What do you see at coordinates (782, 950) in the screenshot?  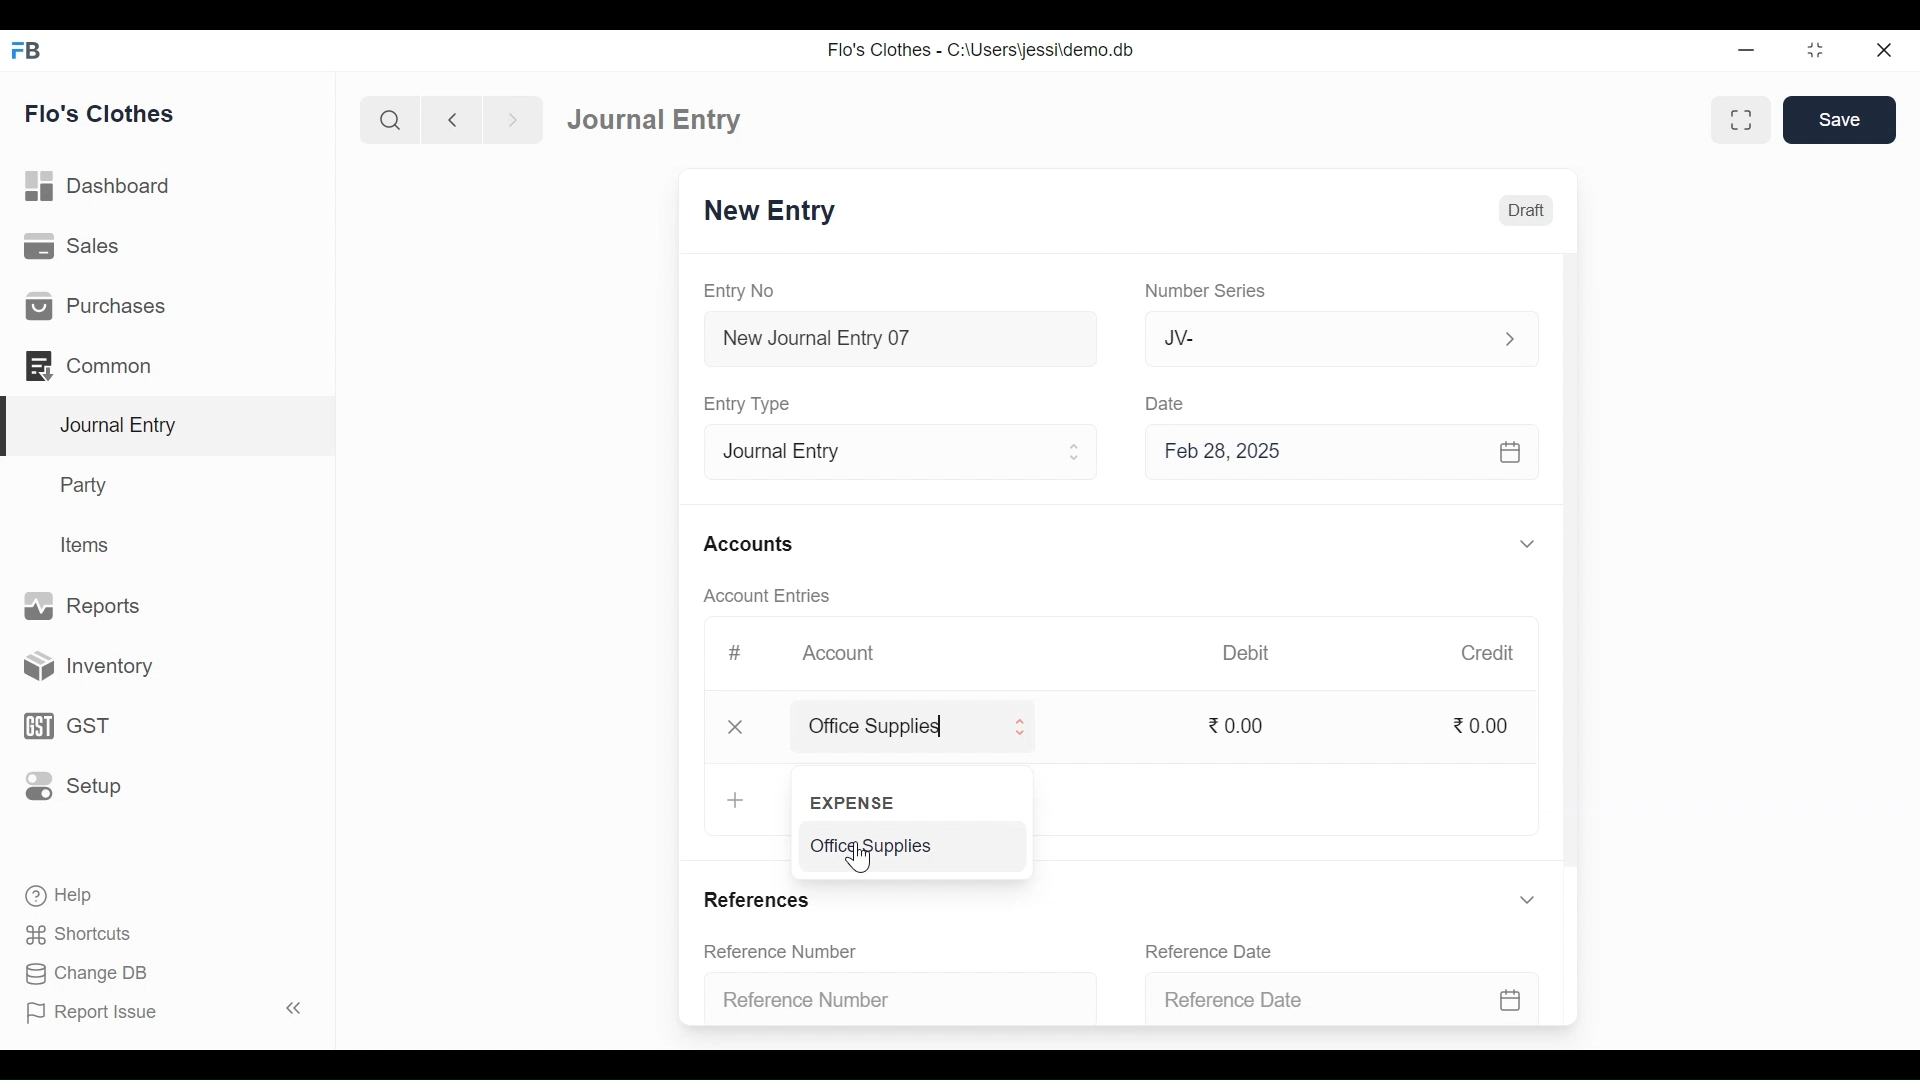 I see `Reference Number` at bounding box center [782, 950].